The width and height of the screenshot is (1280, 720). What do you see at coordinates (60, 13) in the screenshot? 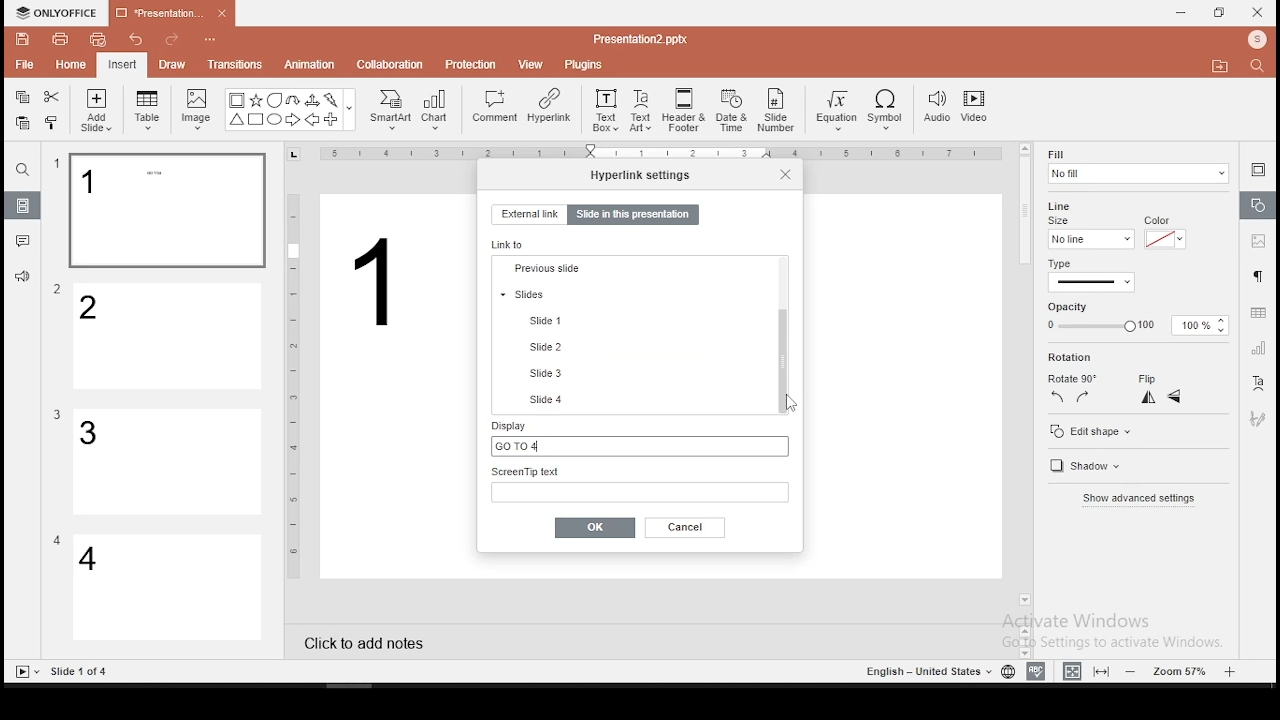
I see `icon` at bounding box center [60, 13].